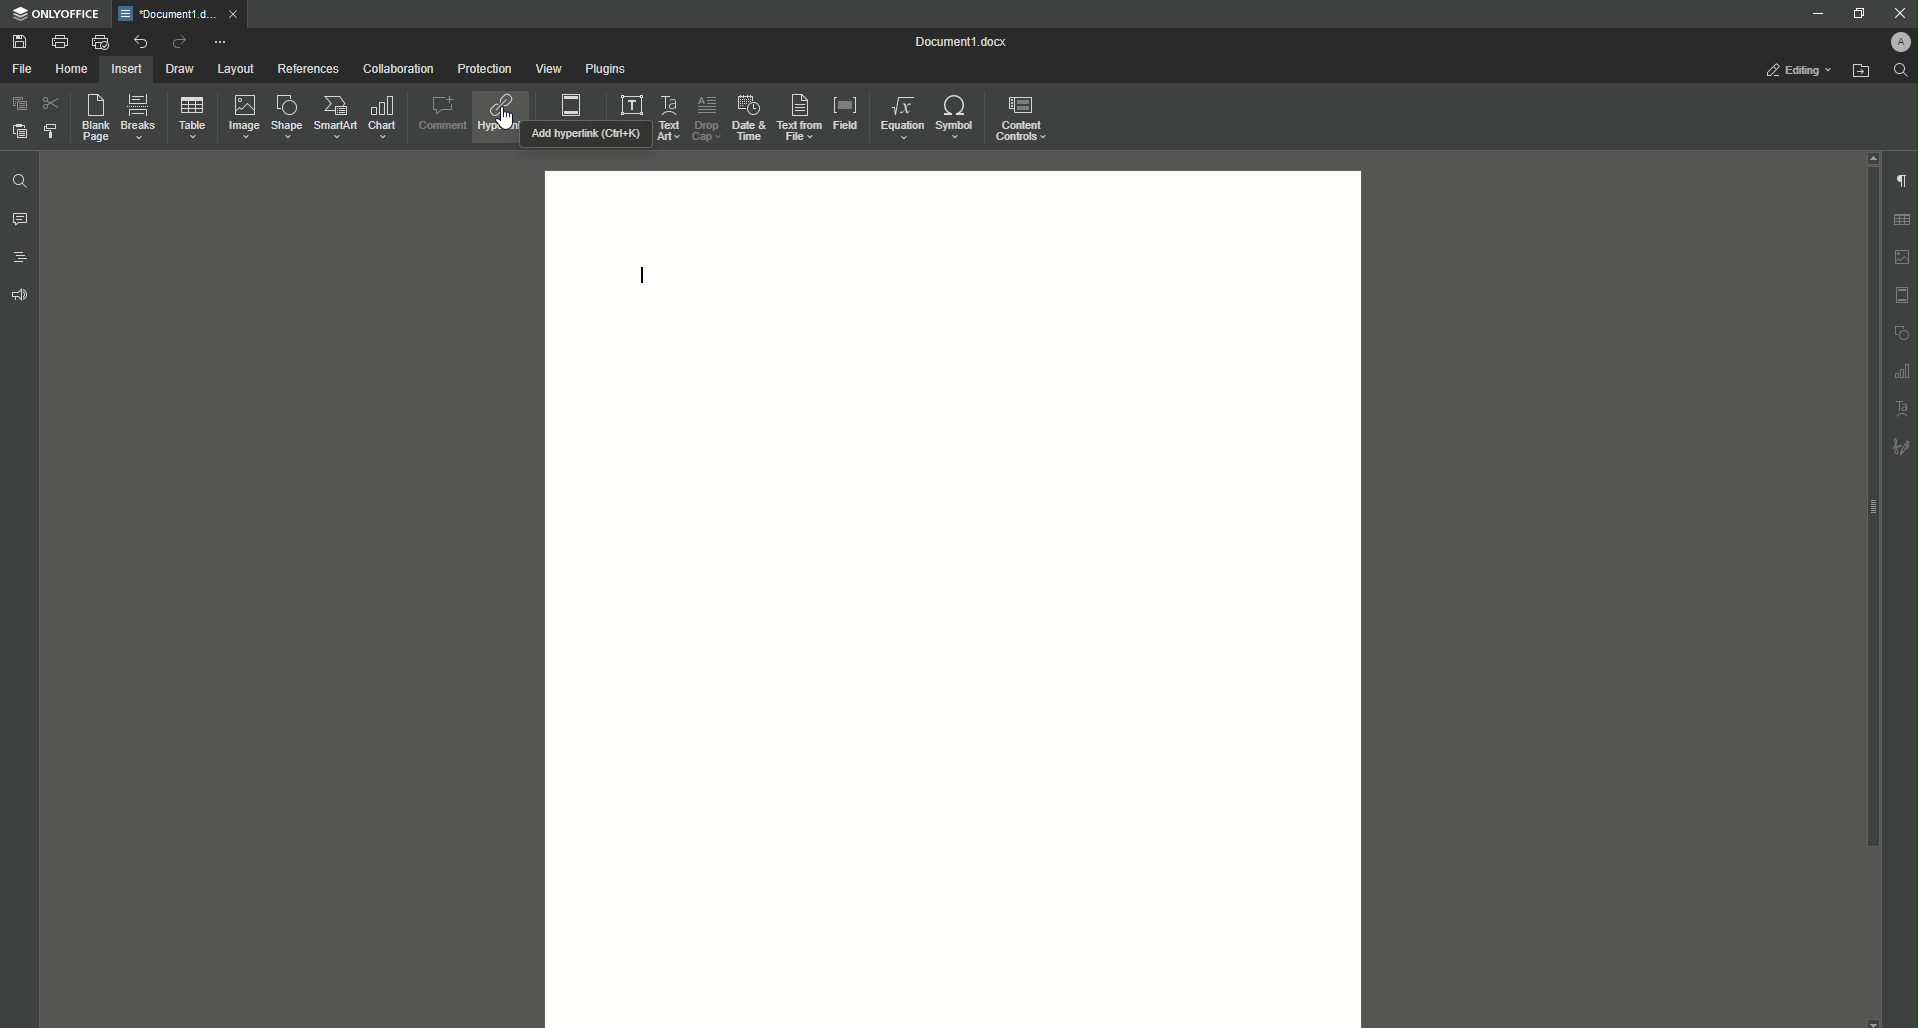  I want to click on File, so click(22, 68).